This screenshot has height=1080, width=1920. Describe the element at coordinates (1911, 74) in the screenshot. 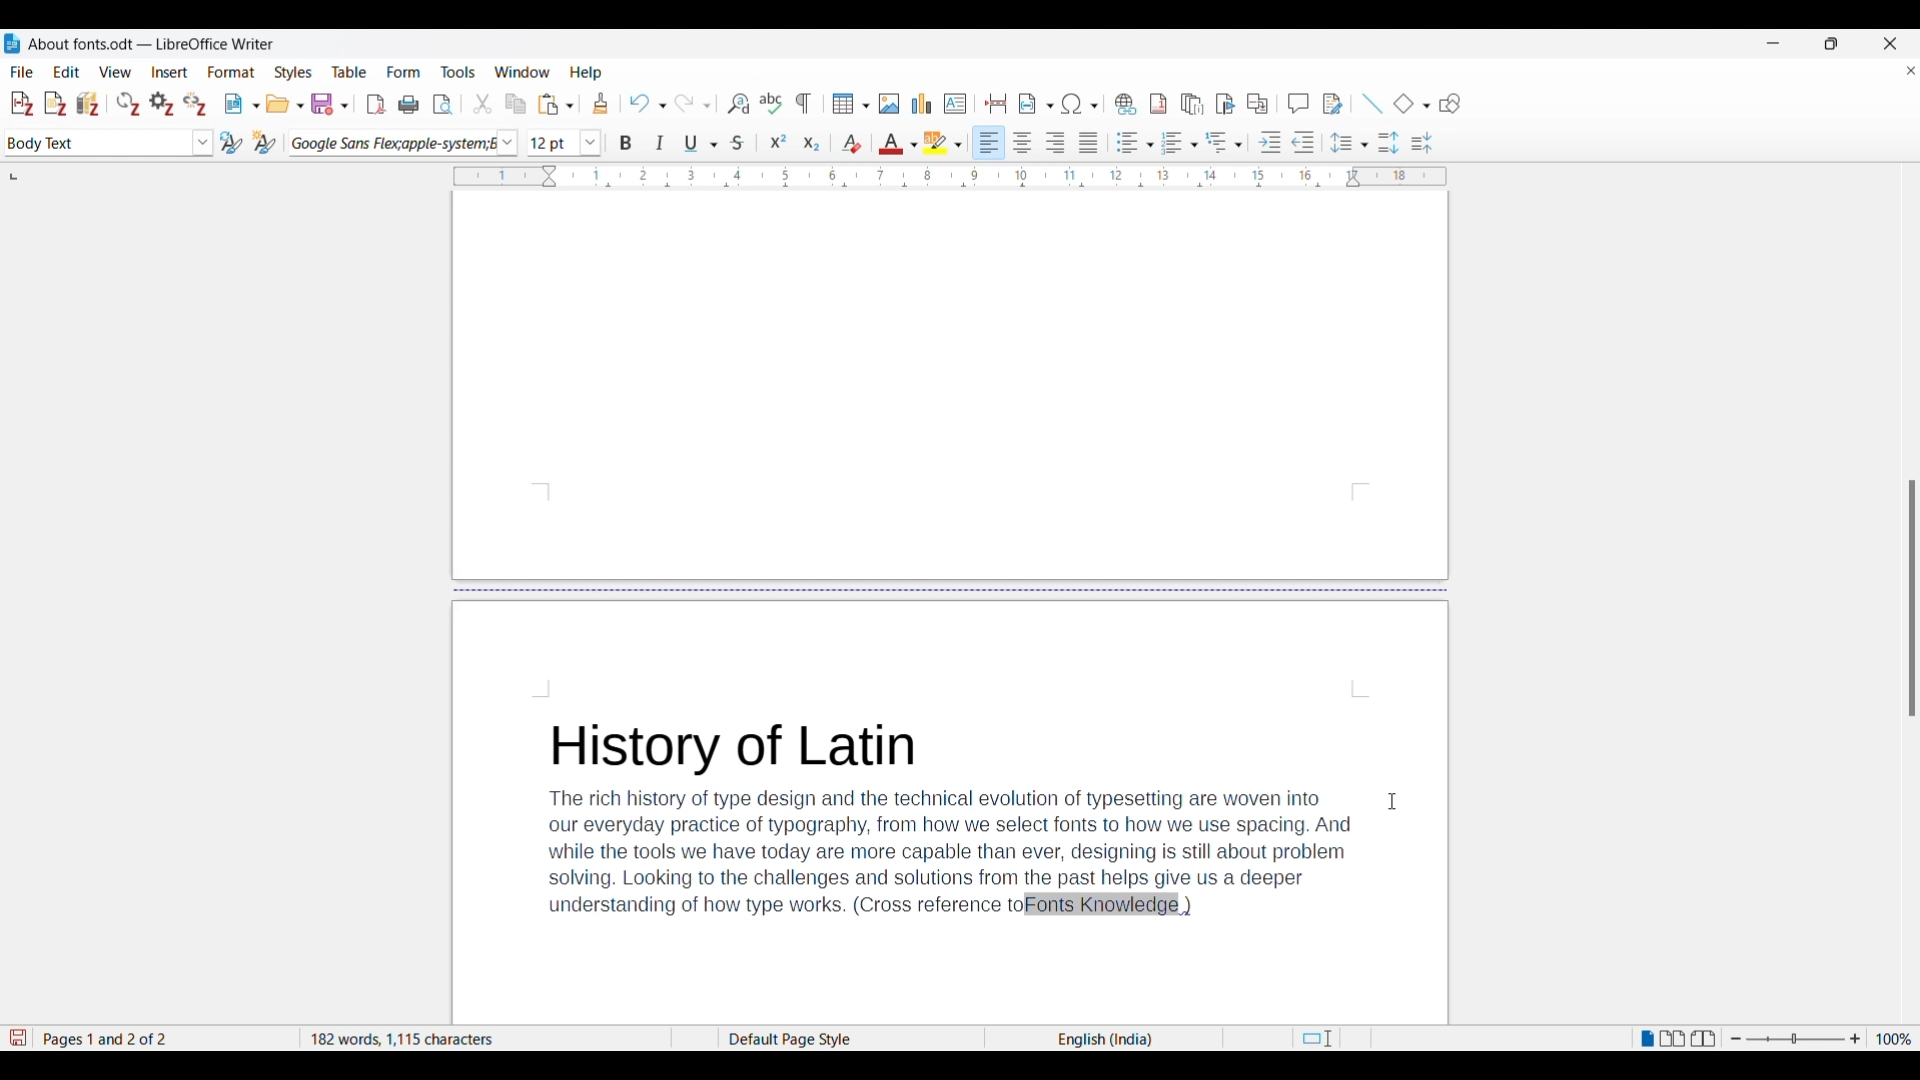

I see `Close document` at that location.